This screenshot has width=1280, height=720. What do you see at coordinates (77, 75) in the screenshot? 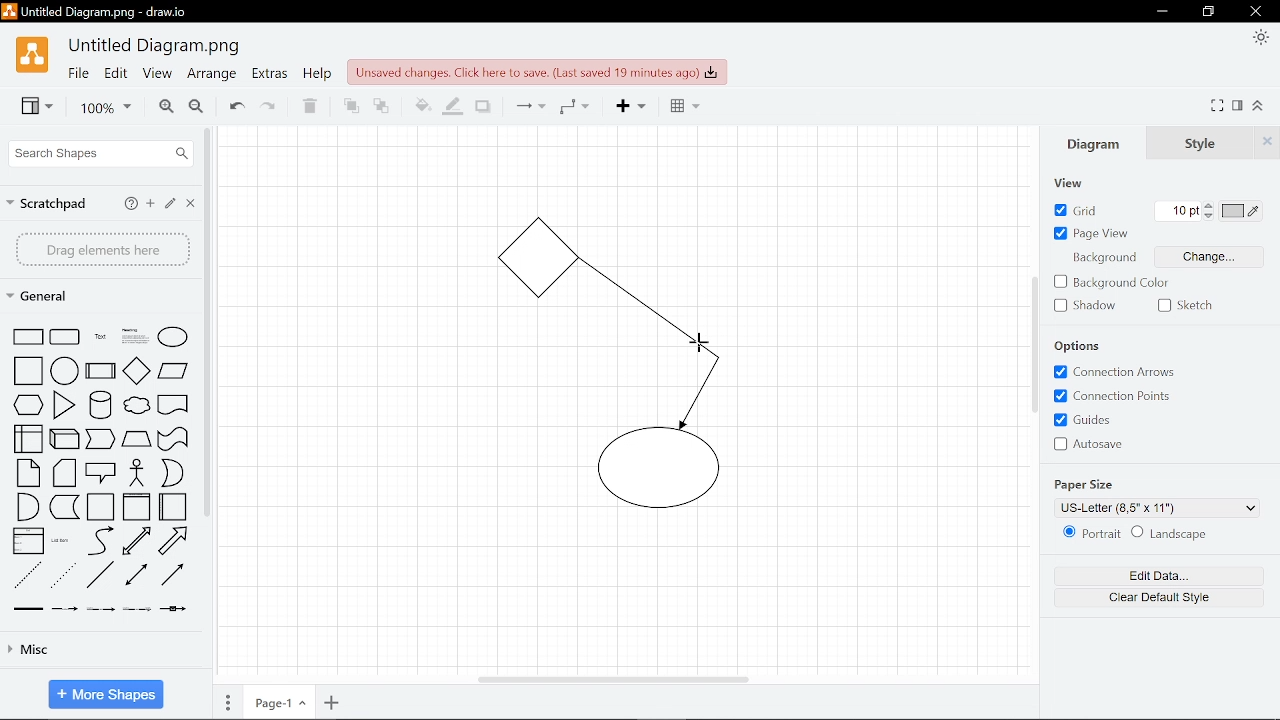
I see `File` at bounding box center [77, 75].